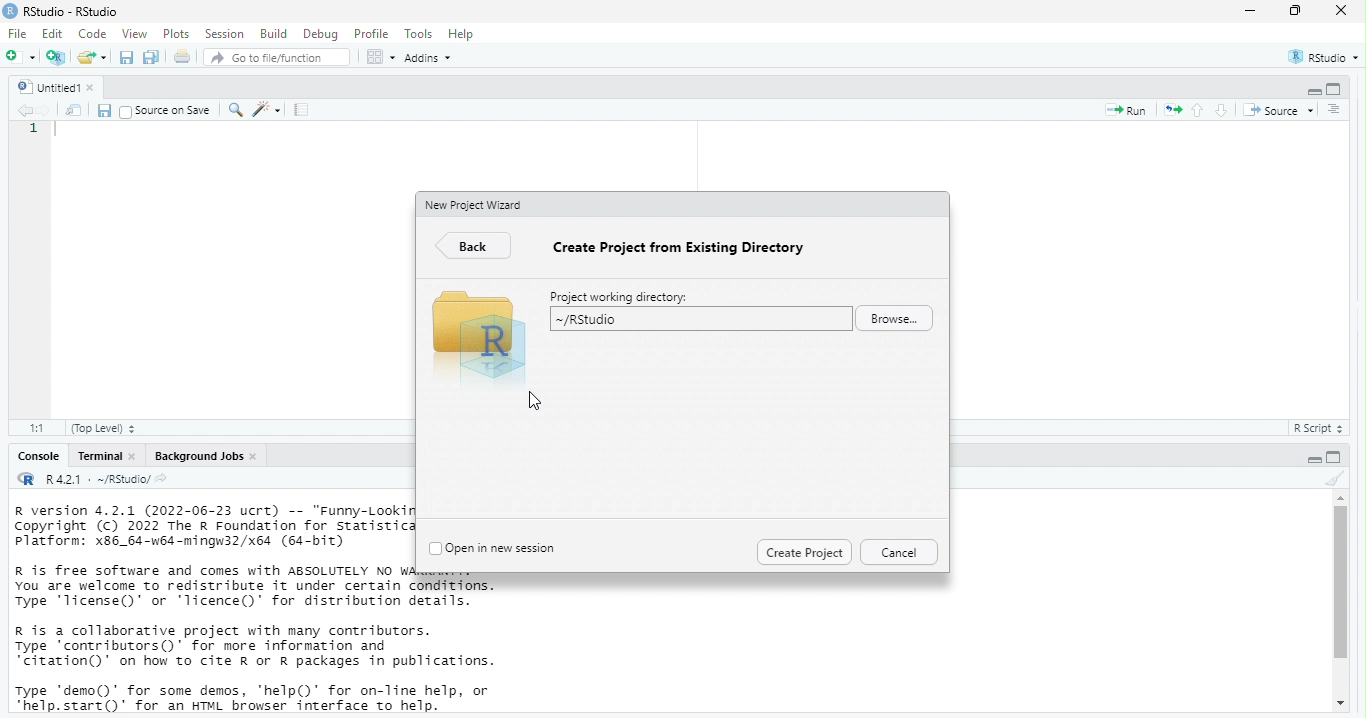  Describe the element at coordinates (125, 58) in the screenshot. I see `save current document` at that location.